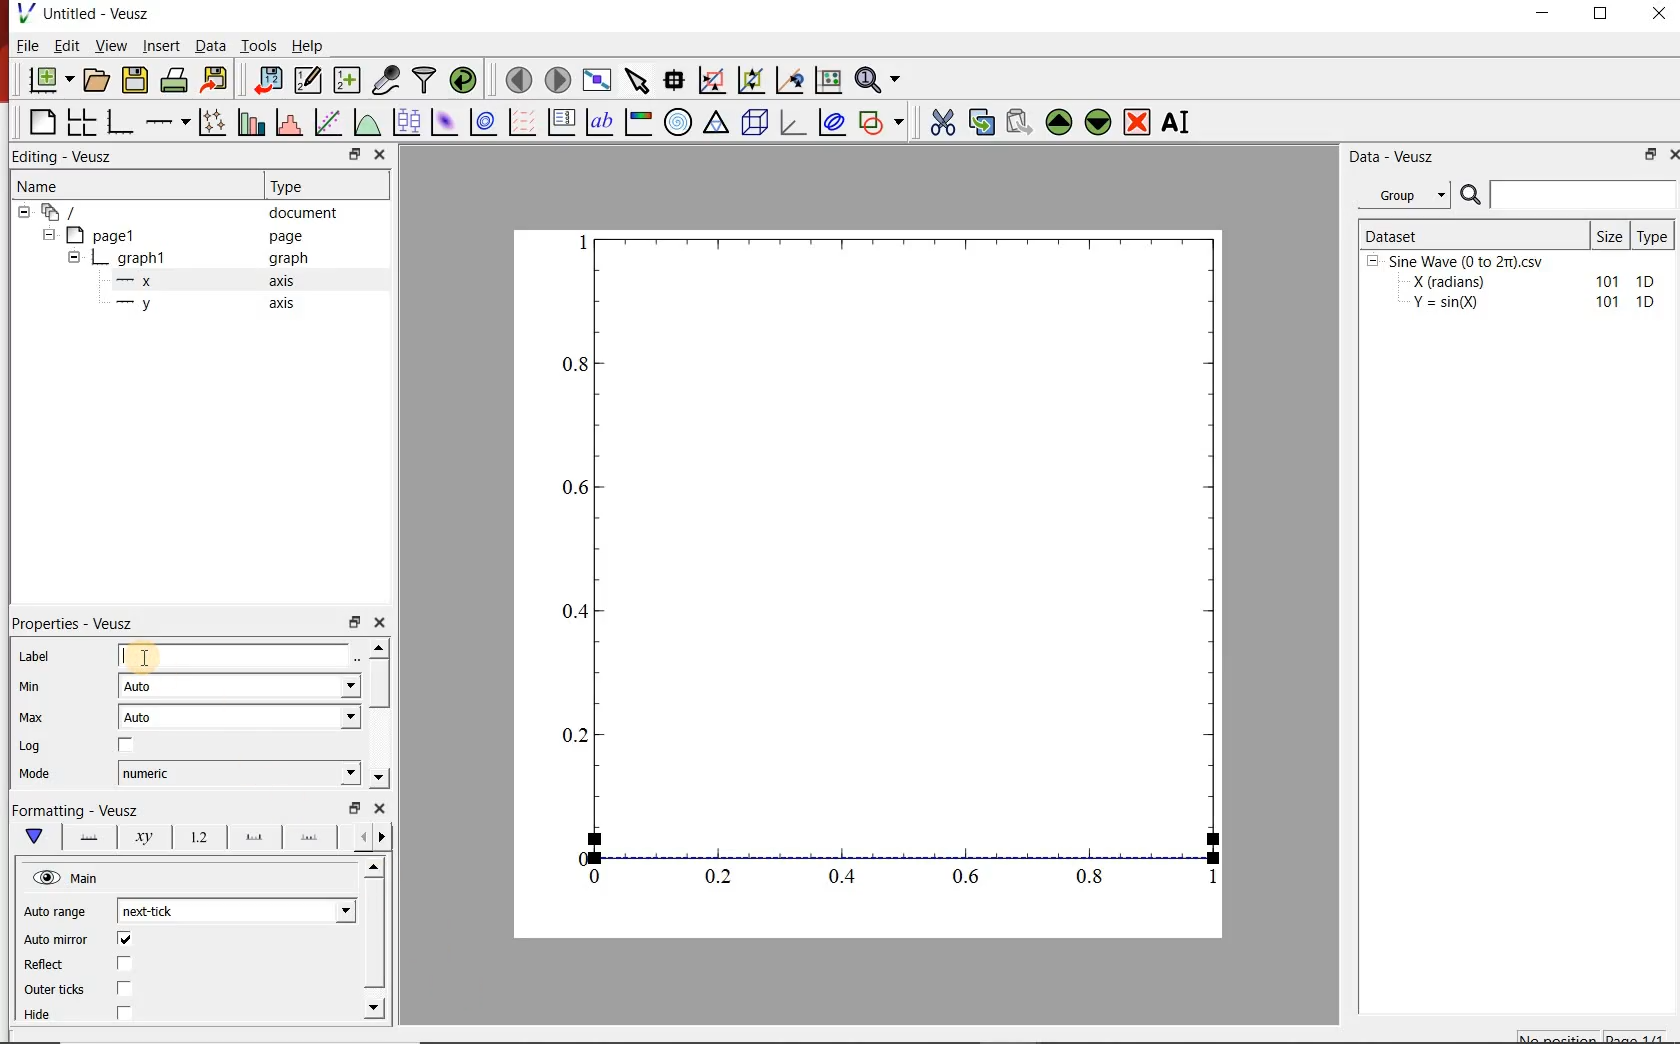 The width and height of the screenshot is (1680, 1044). What do you see at coordinates (1513, 287) in the screenshot?
I see `Sine Wave (0 to 2m).csvX (radians) 101 1DY =sin(Q) 101 1D` at bounding box center [1513, 287].